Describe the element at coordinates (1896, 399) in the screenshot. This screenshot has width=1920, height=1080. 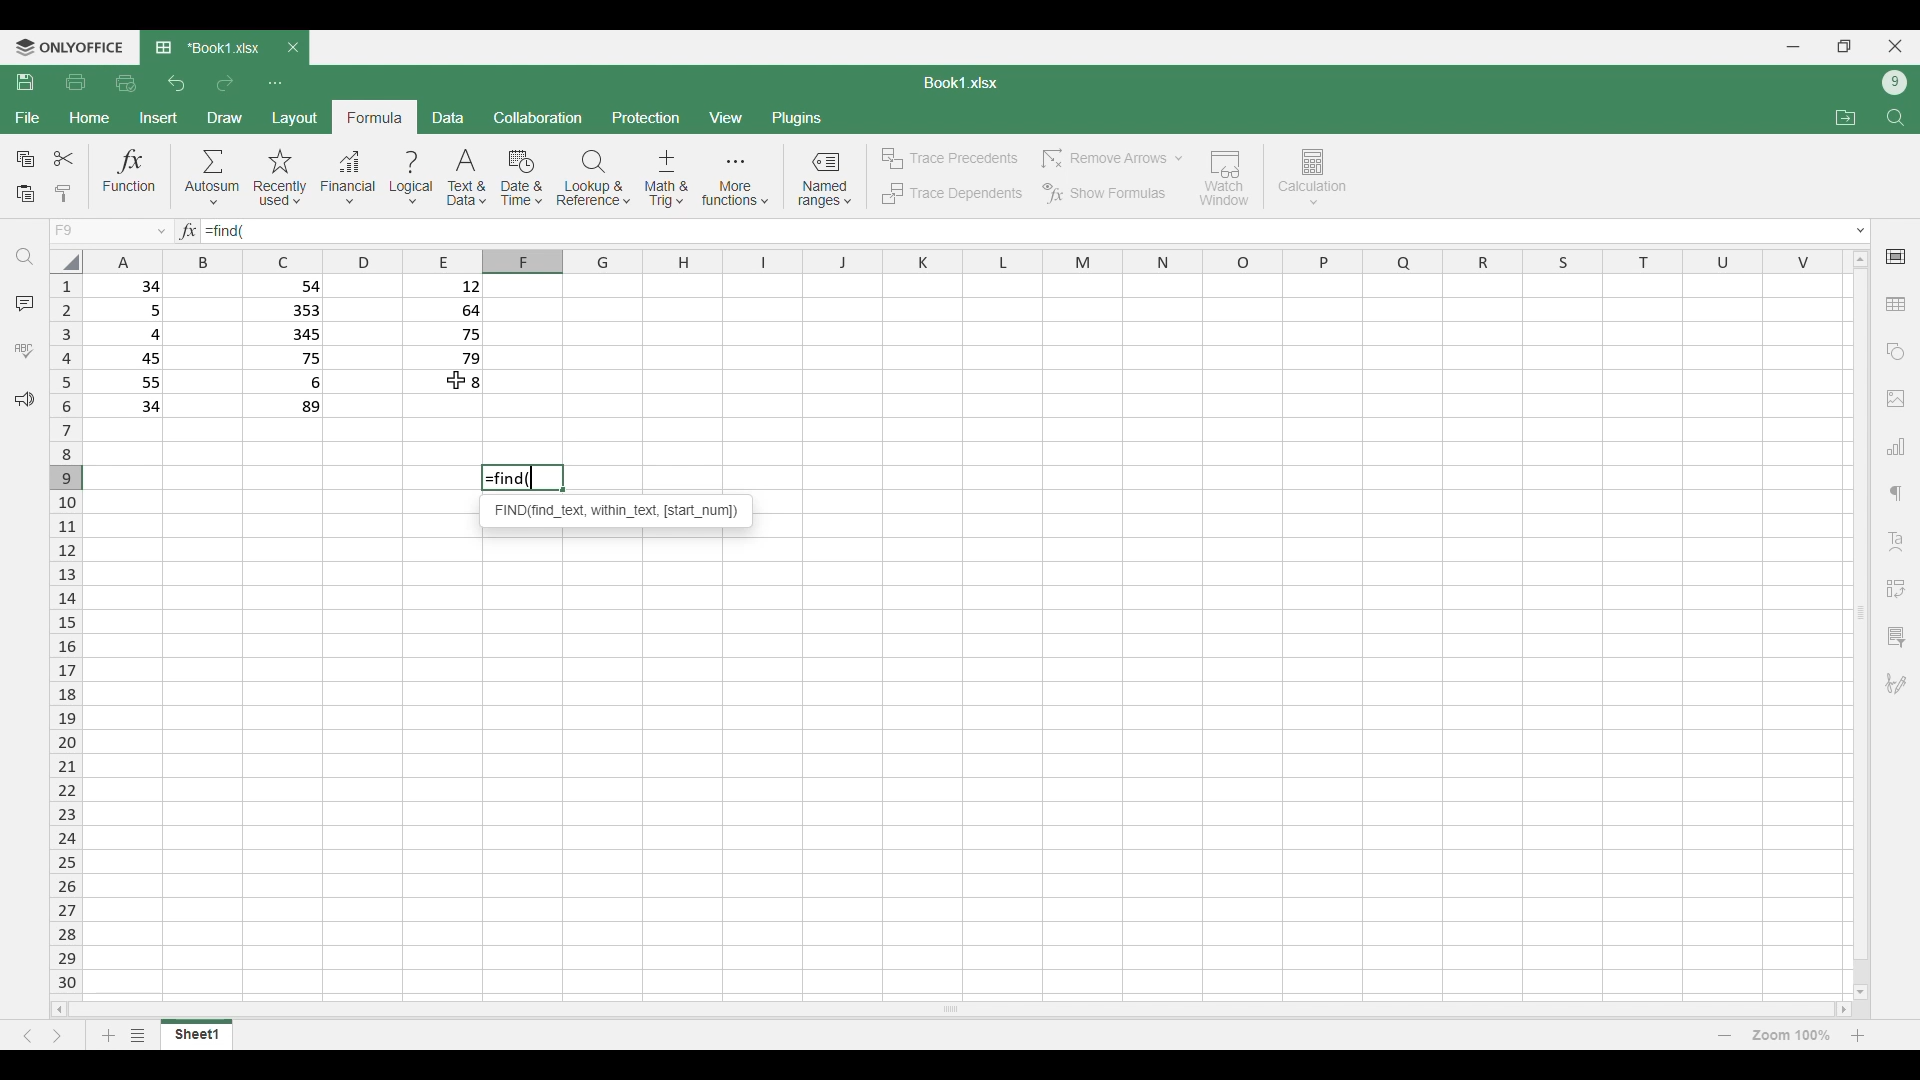
I see `Insert images` at that location.